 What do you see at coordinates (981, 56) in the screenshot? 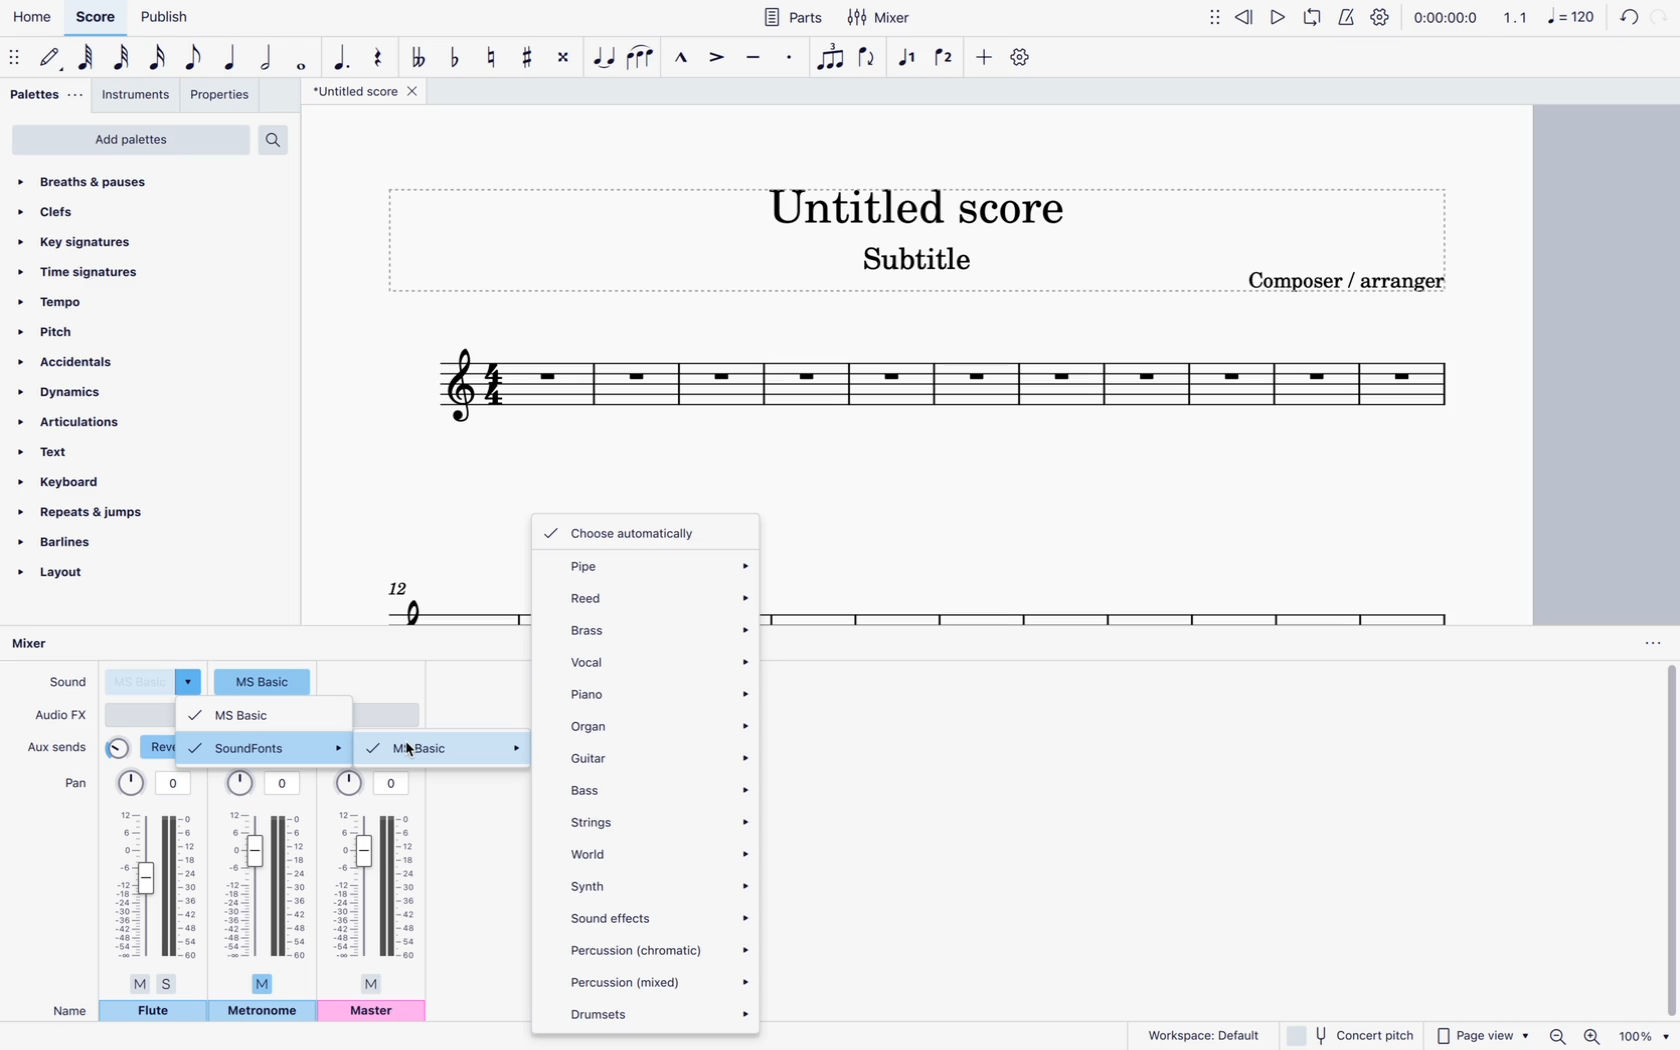
I see `more` at bounding box center [981, 56].